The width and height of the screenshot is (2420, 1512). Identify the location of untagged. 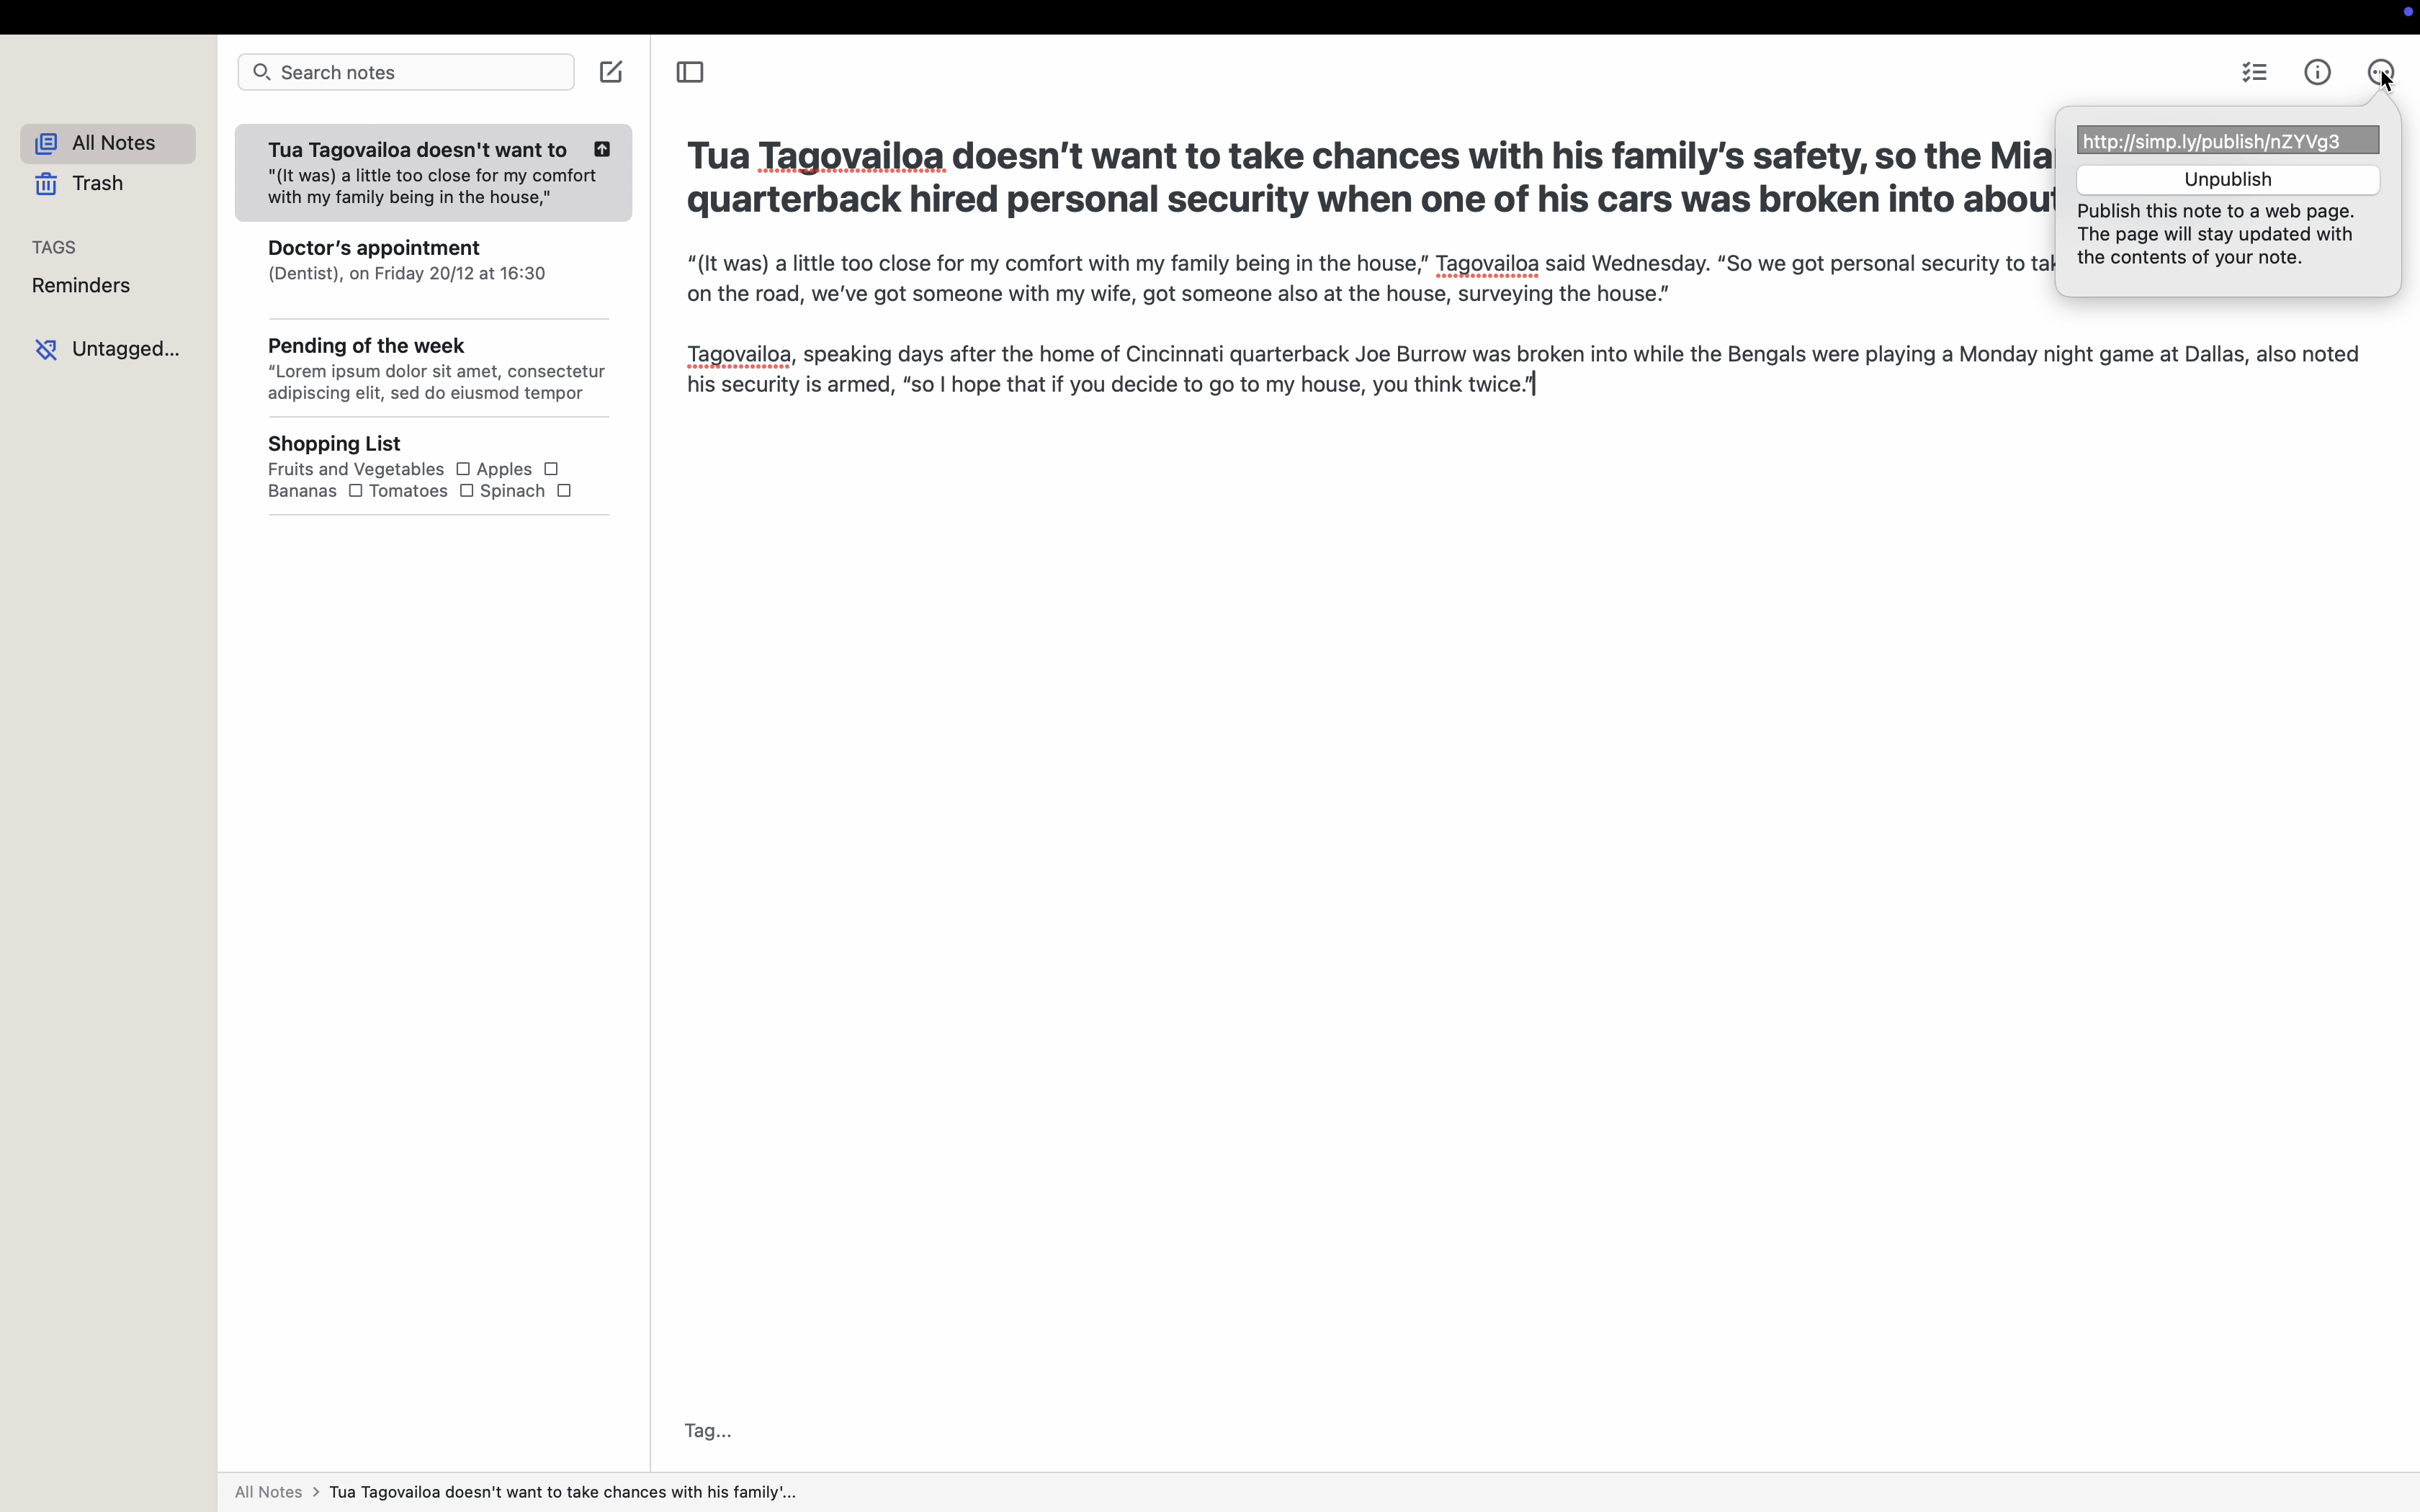
(113, 347).